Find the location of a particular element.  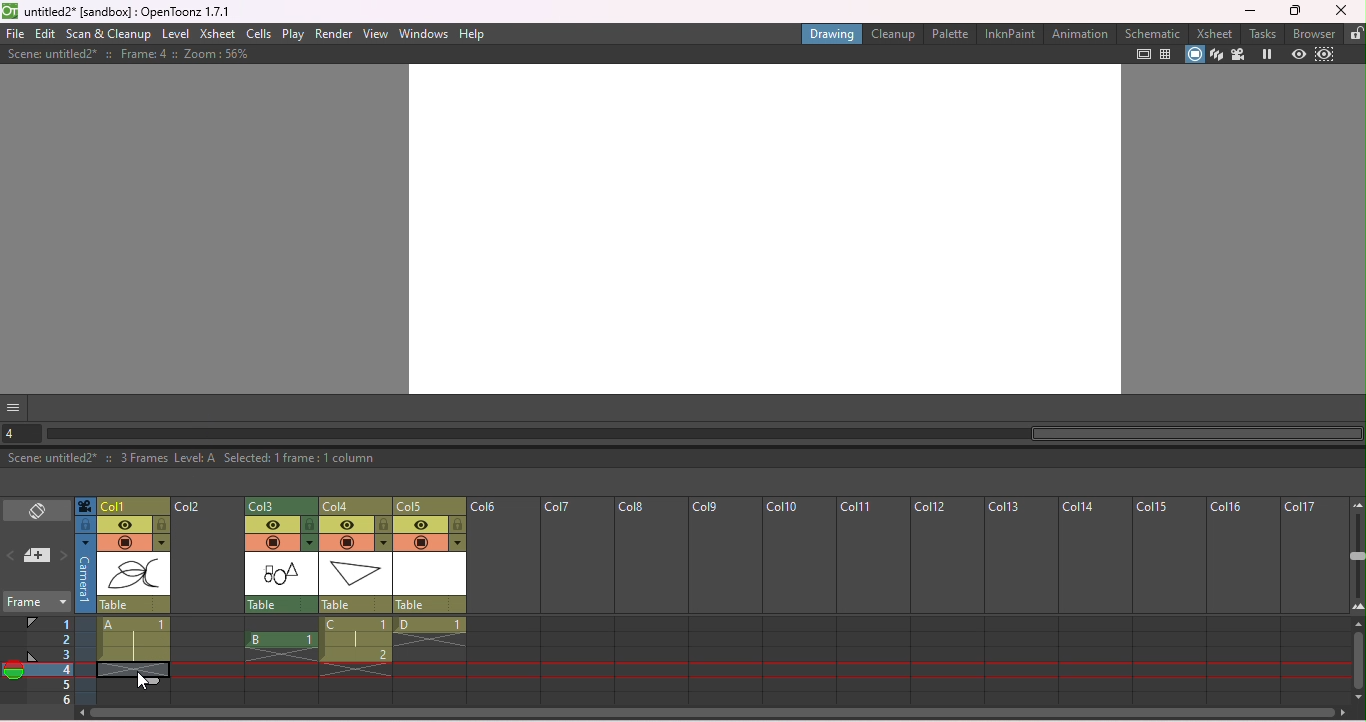

Close is located at coordinates (1341, 10).